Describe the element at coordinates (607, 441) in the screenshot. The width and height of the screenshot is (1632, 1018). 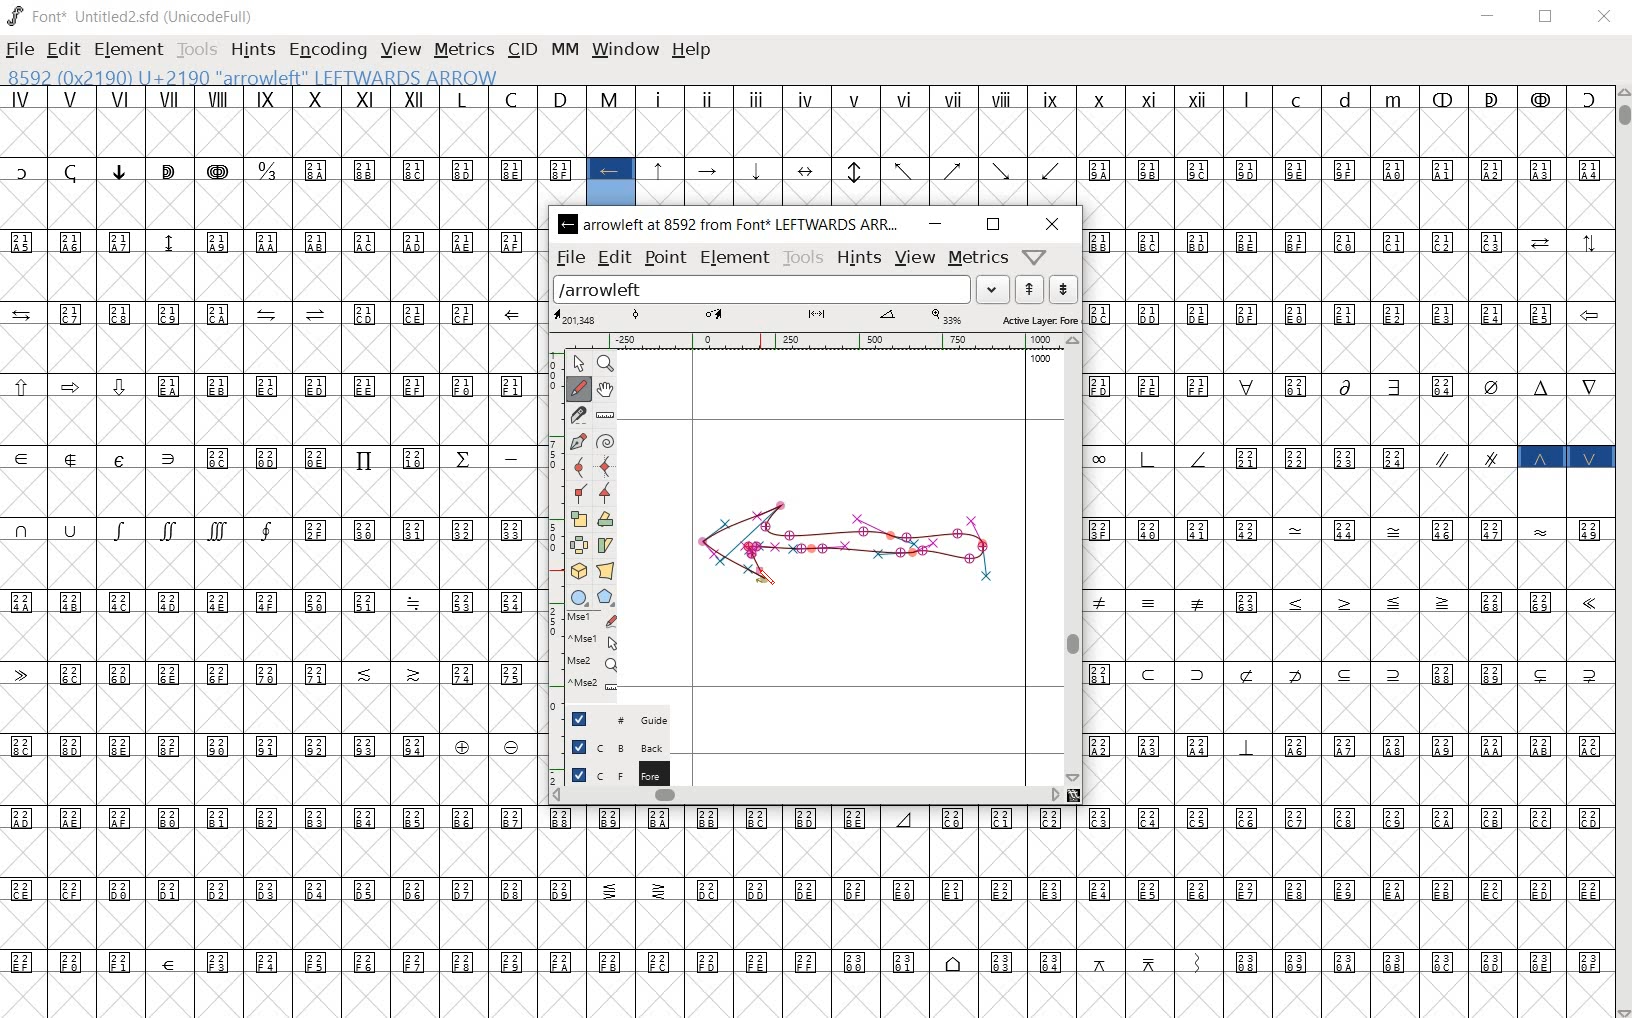
I see `change whether spiro is active or not` at that location.